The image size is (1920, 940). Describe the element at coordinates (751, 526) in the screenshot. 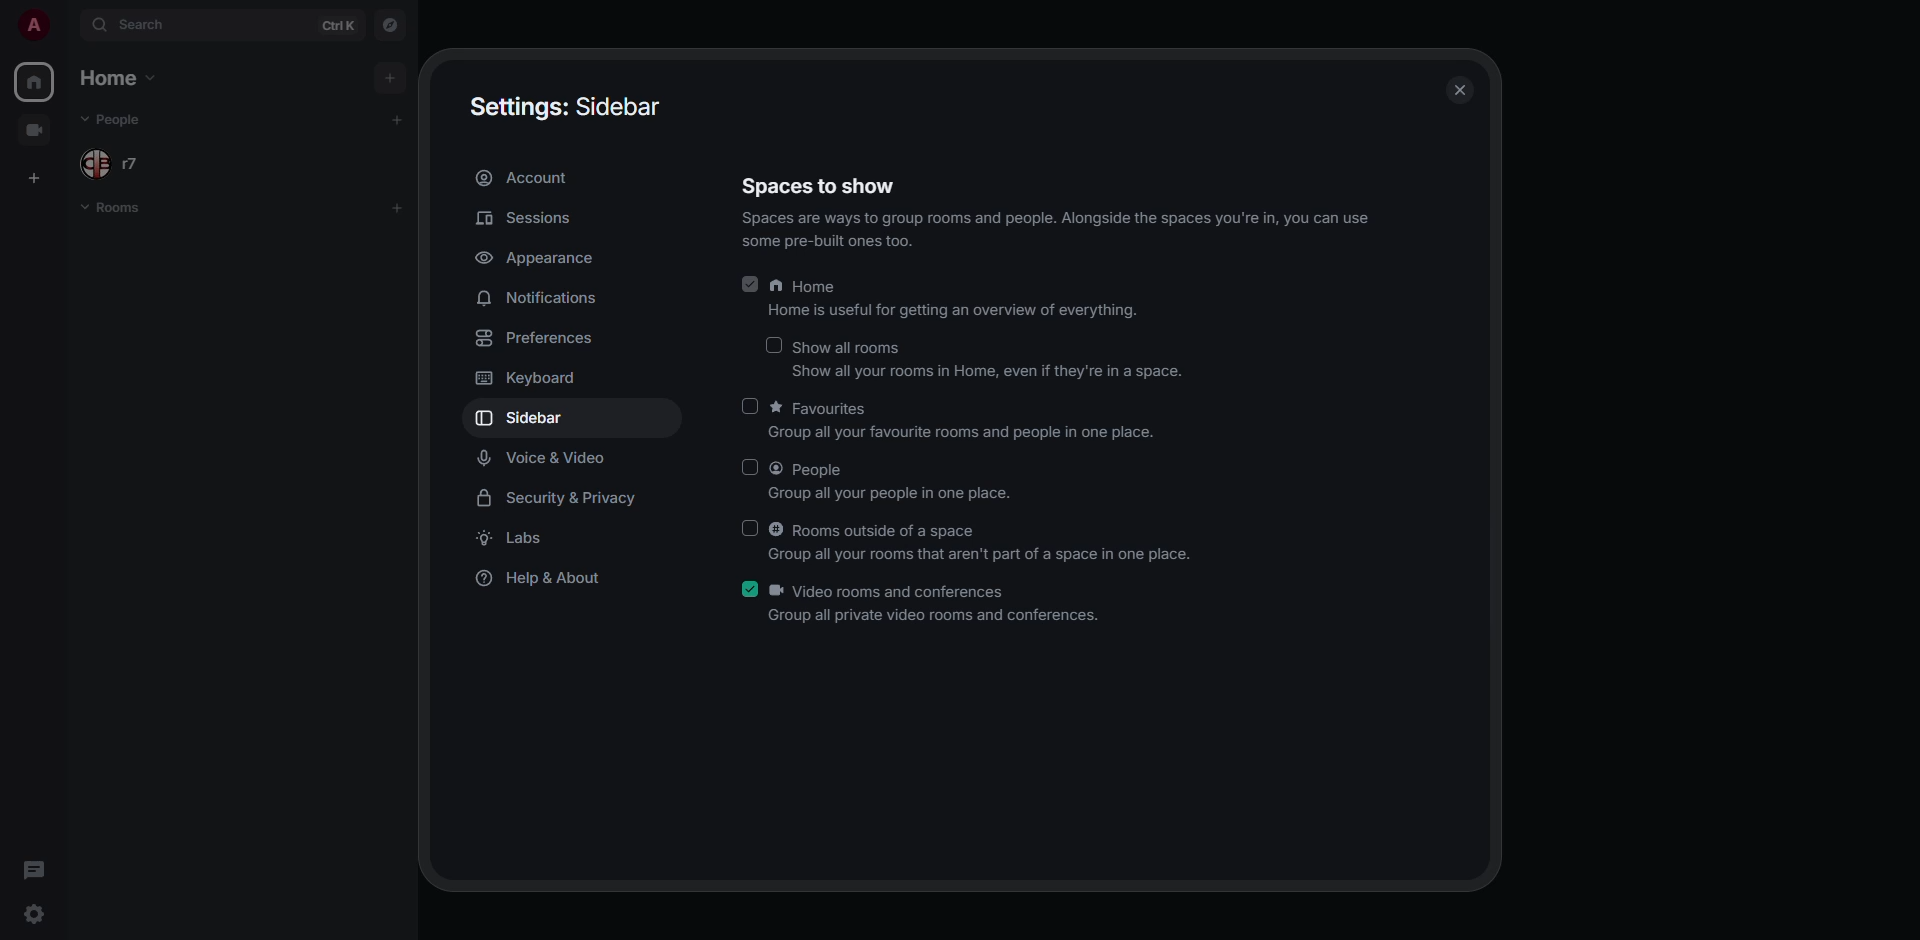

I see `click to enable` at that location.